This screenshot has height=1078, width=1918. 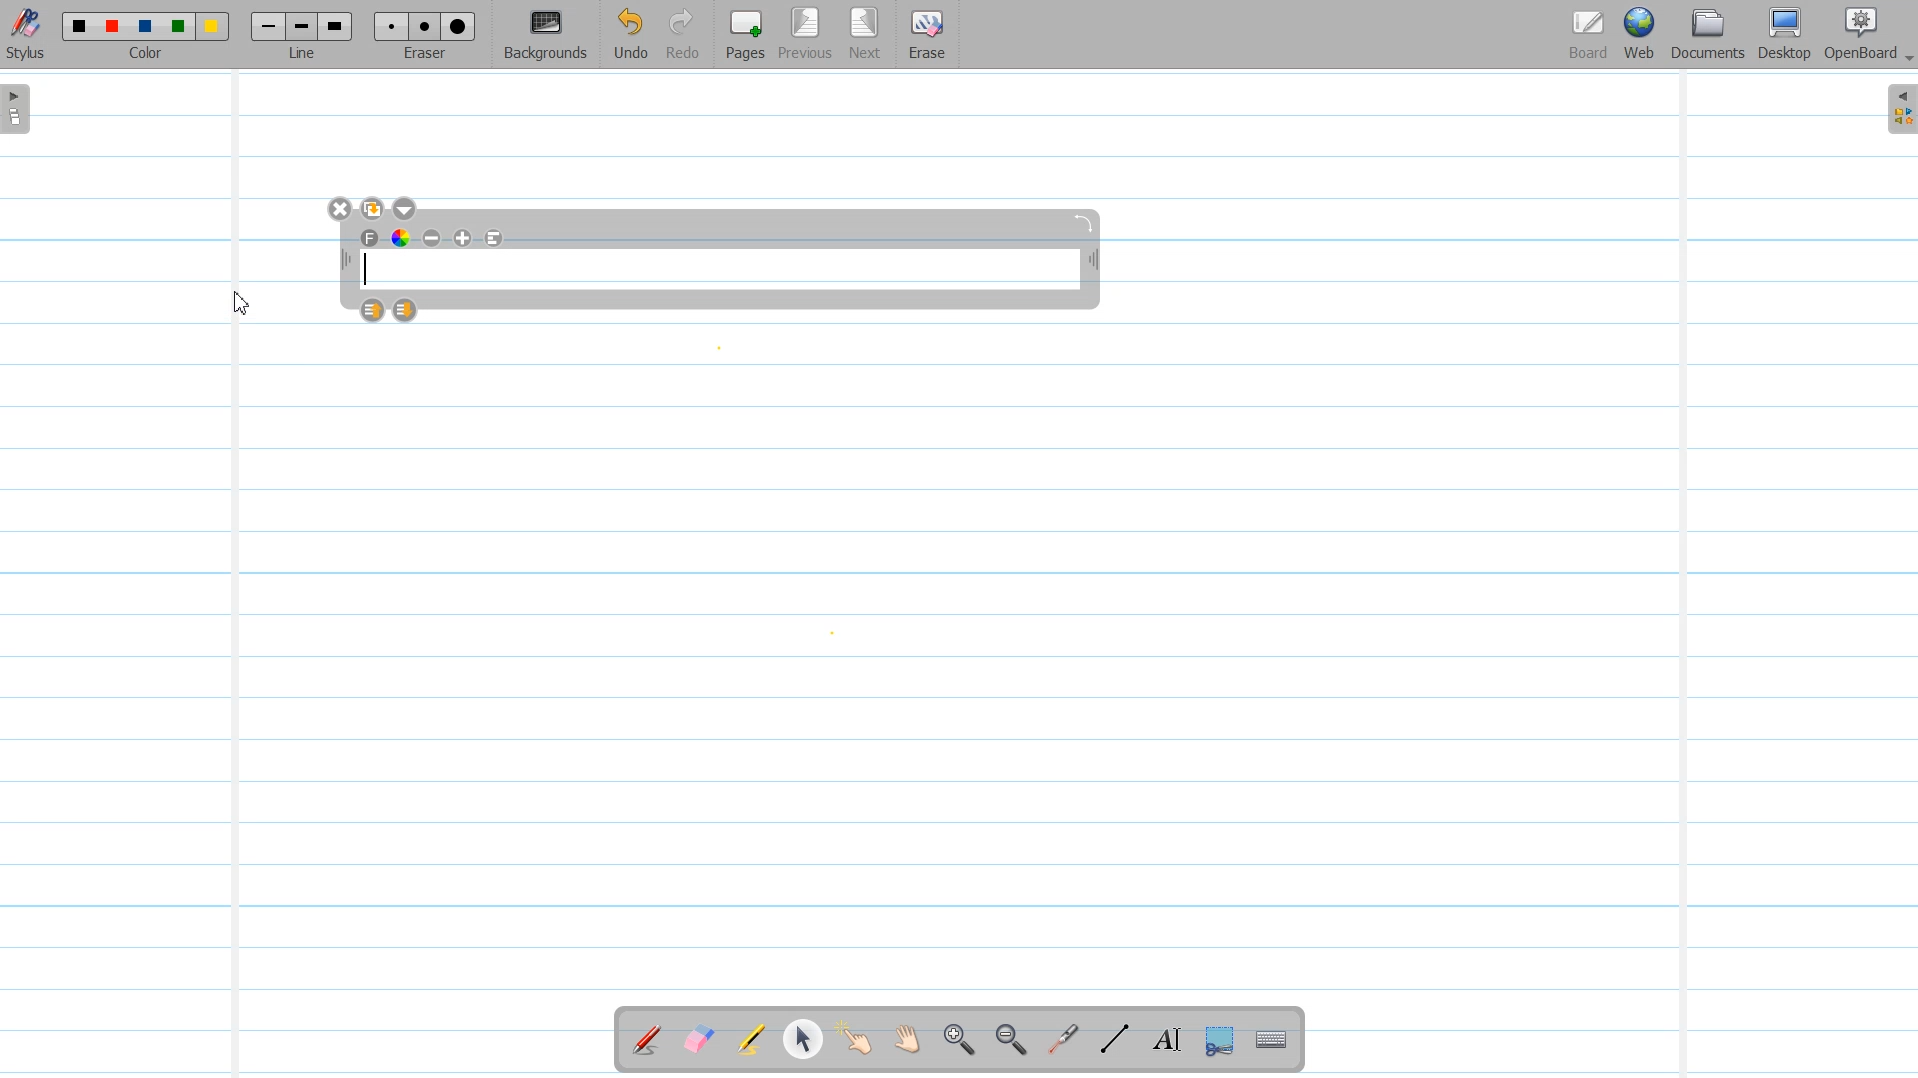 I want to click on Line, so click(x=304, y=34).